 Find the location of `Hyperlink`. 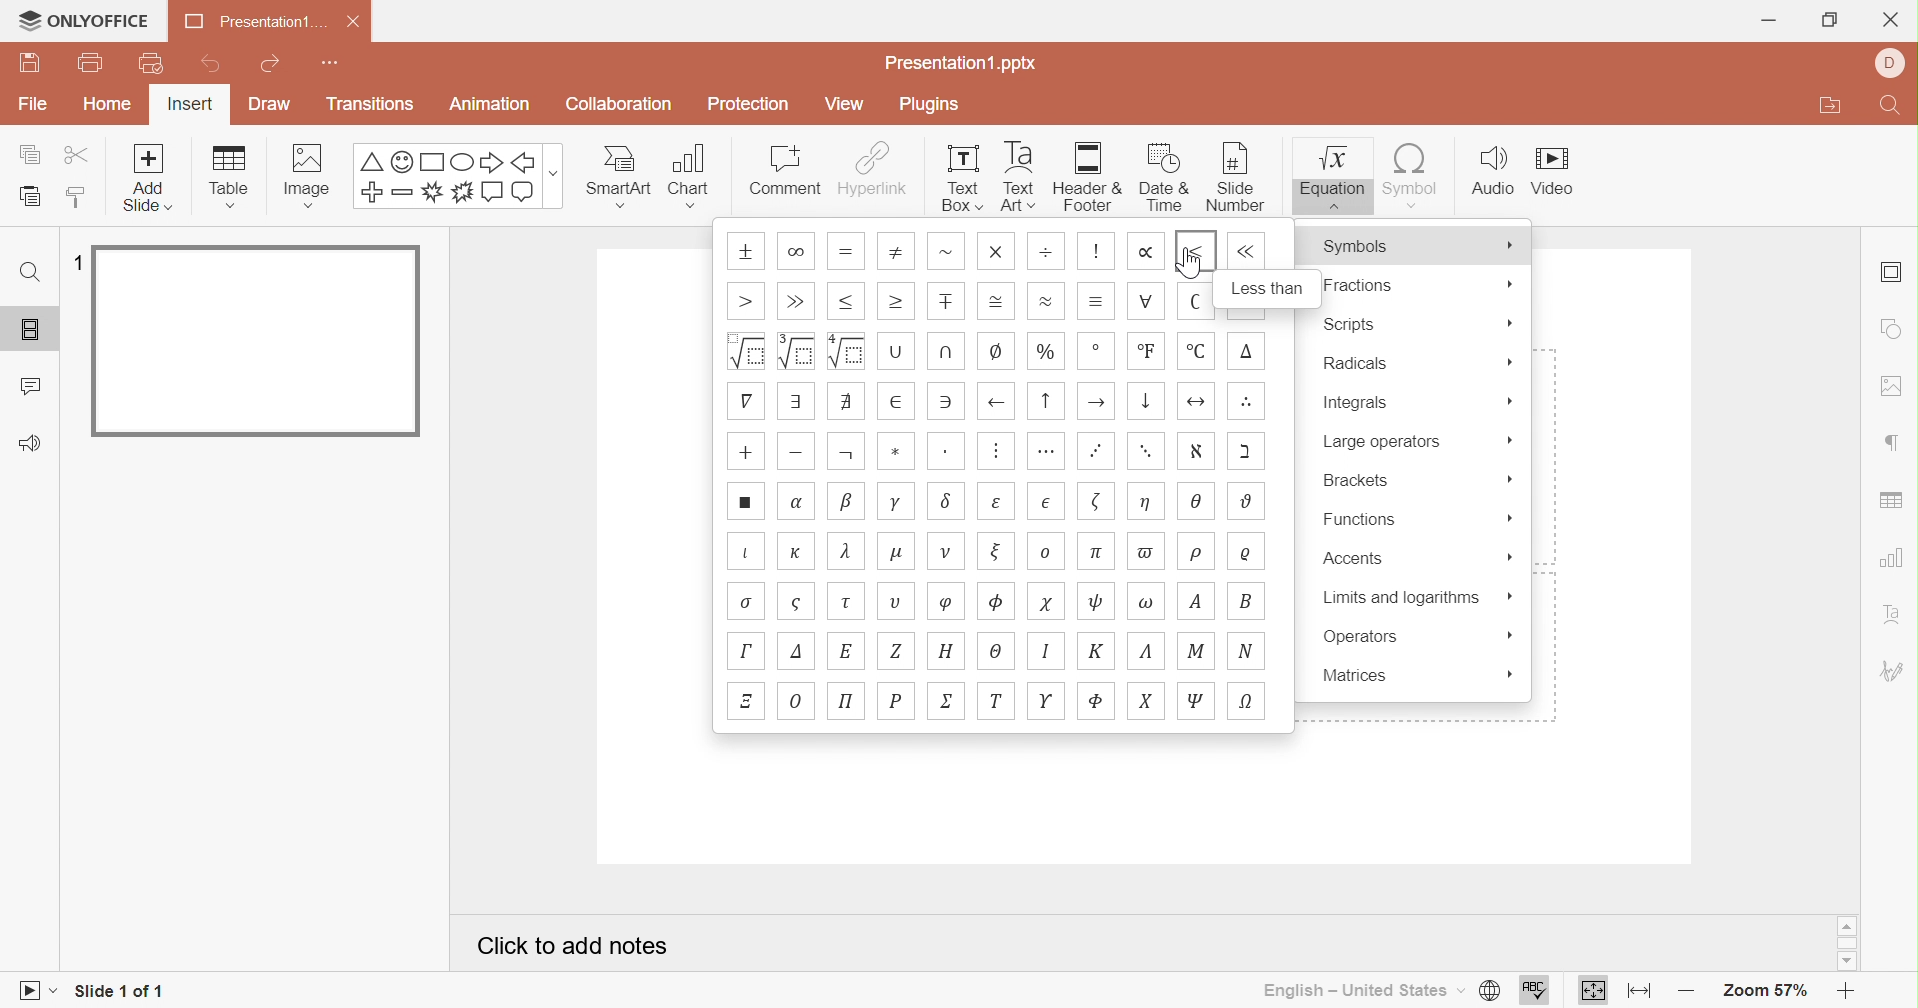

Hyperlink is located at coordinates (877, 172).